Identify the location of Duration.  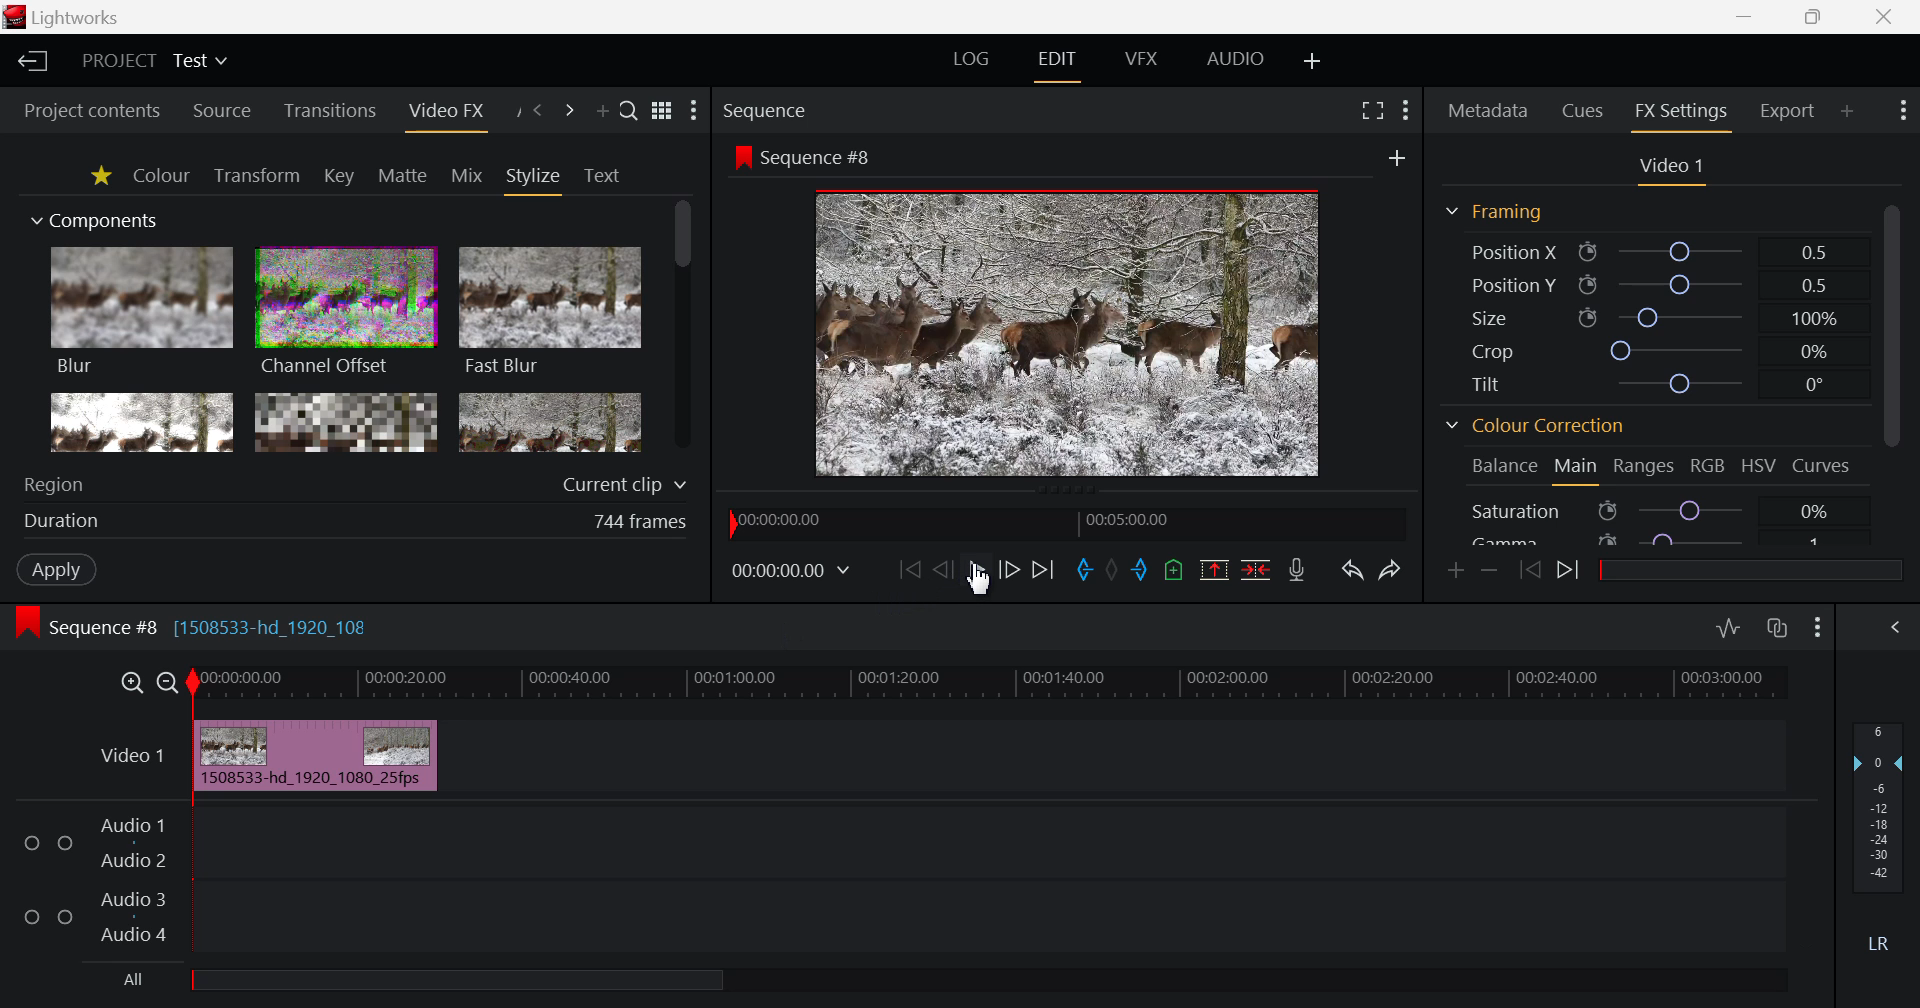
(358, 520).